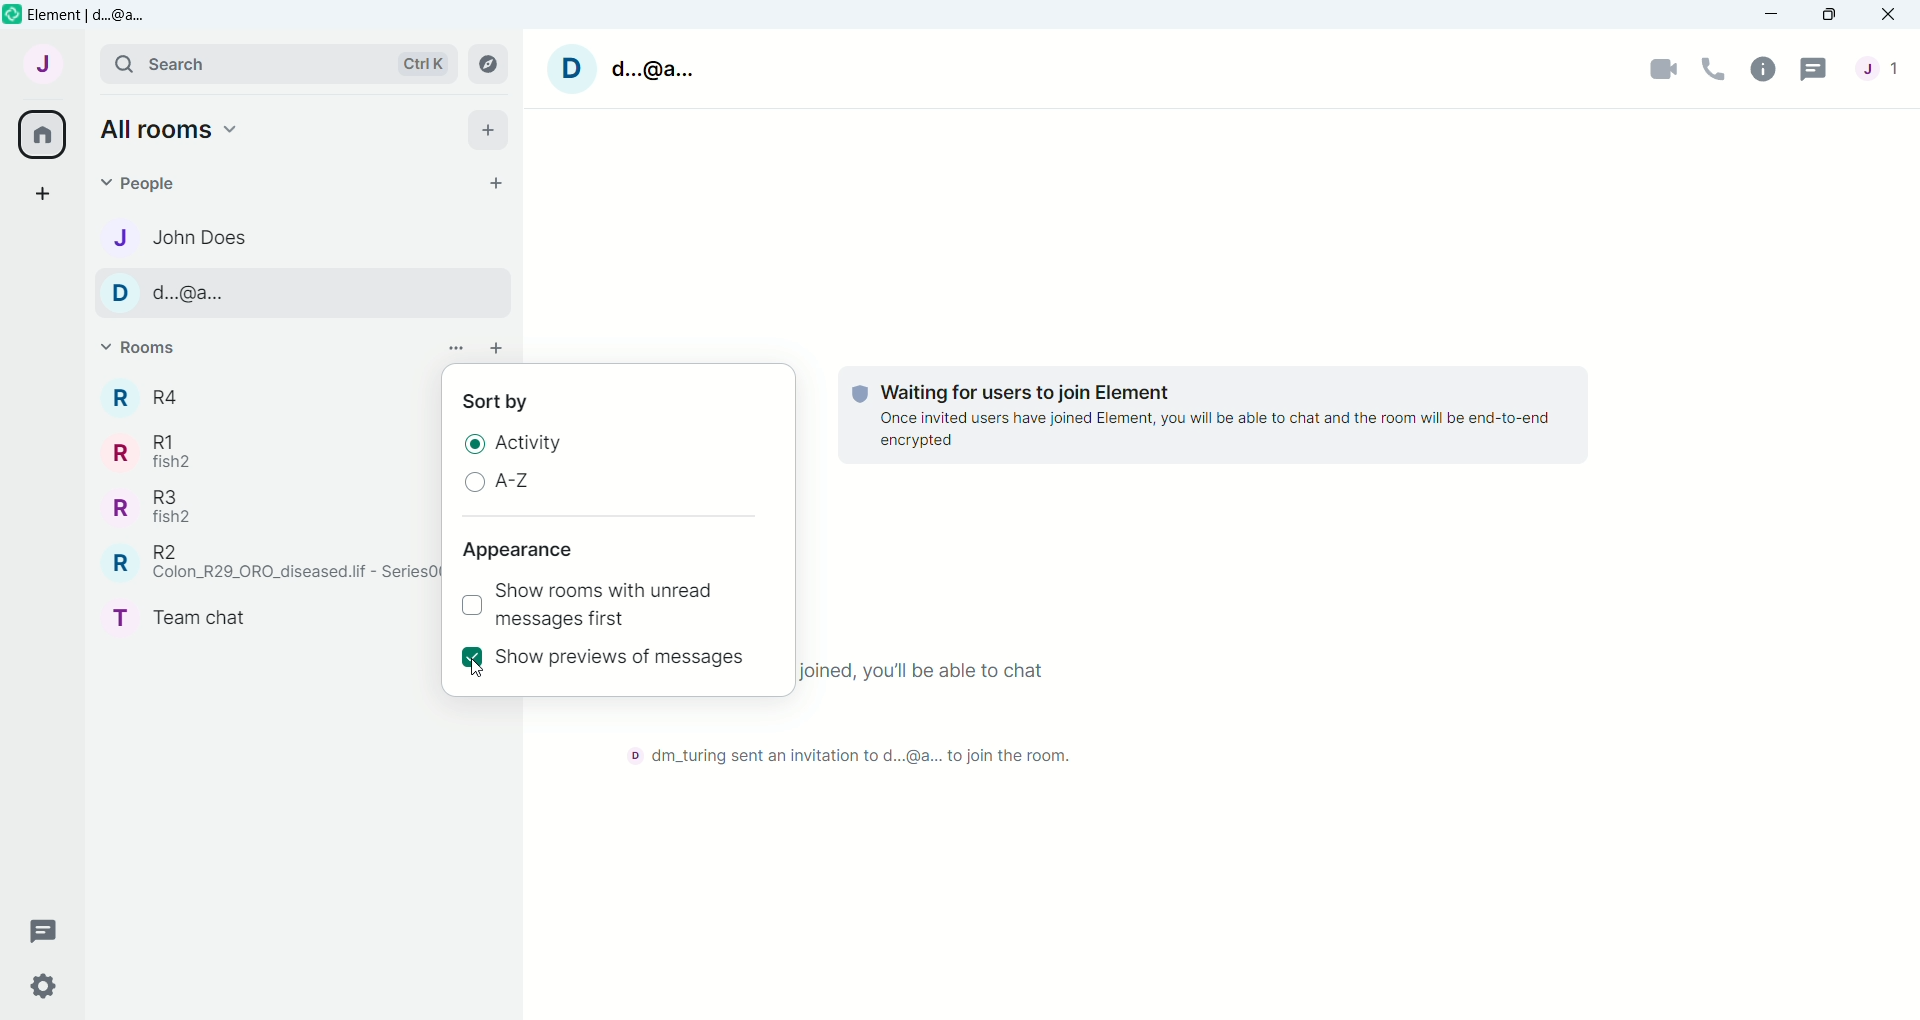 This screenshot has height=1020, width=1920. Describe the element at coordinates (627, 66) in the screenshot. I see `User name` at that location.